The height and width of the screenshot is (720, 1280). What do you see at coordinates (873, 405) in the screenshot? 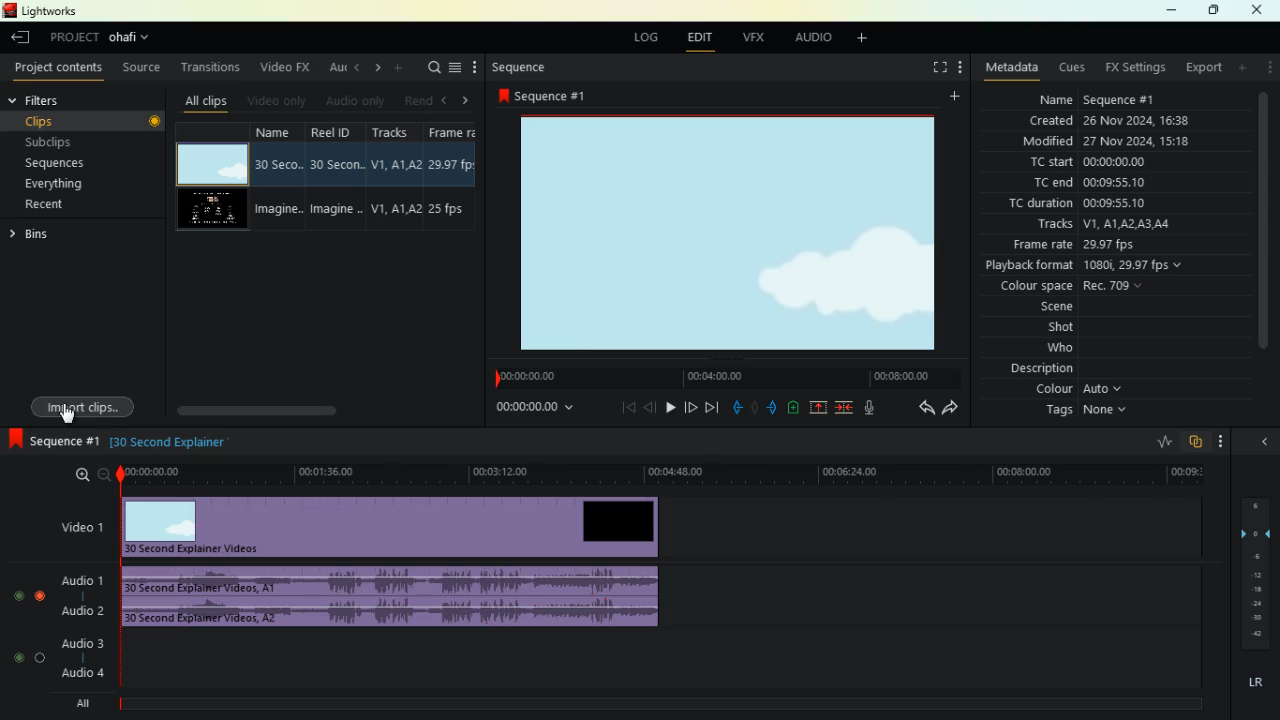
I see `mic` at bounding box center [873, 405].